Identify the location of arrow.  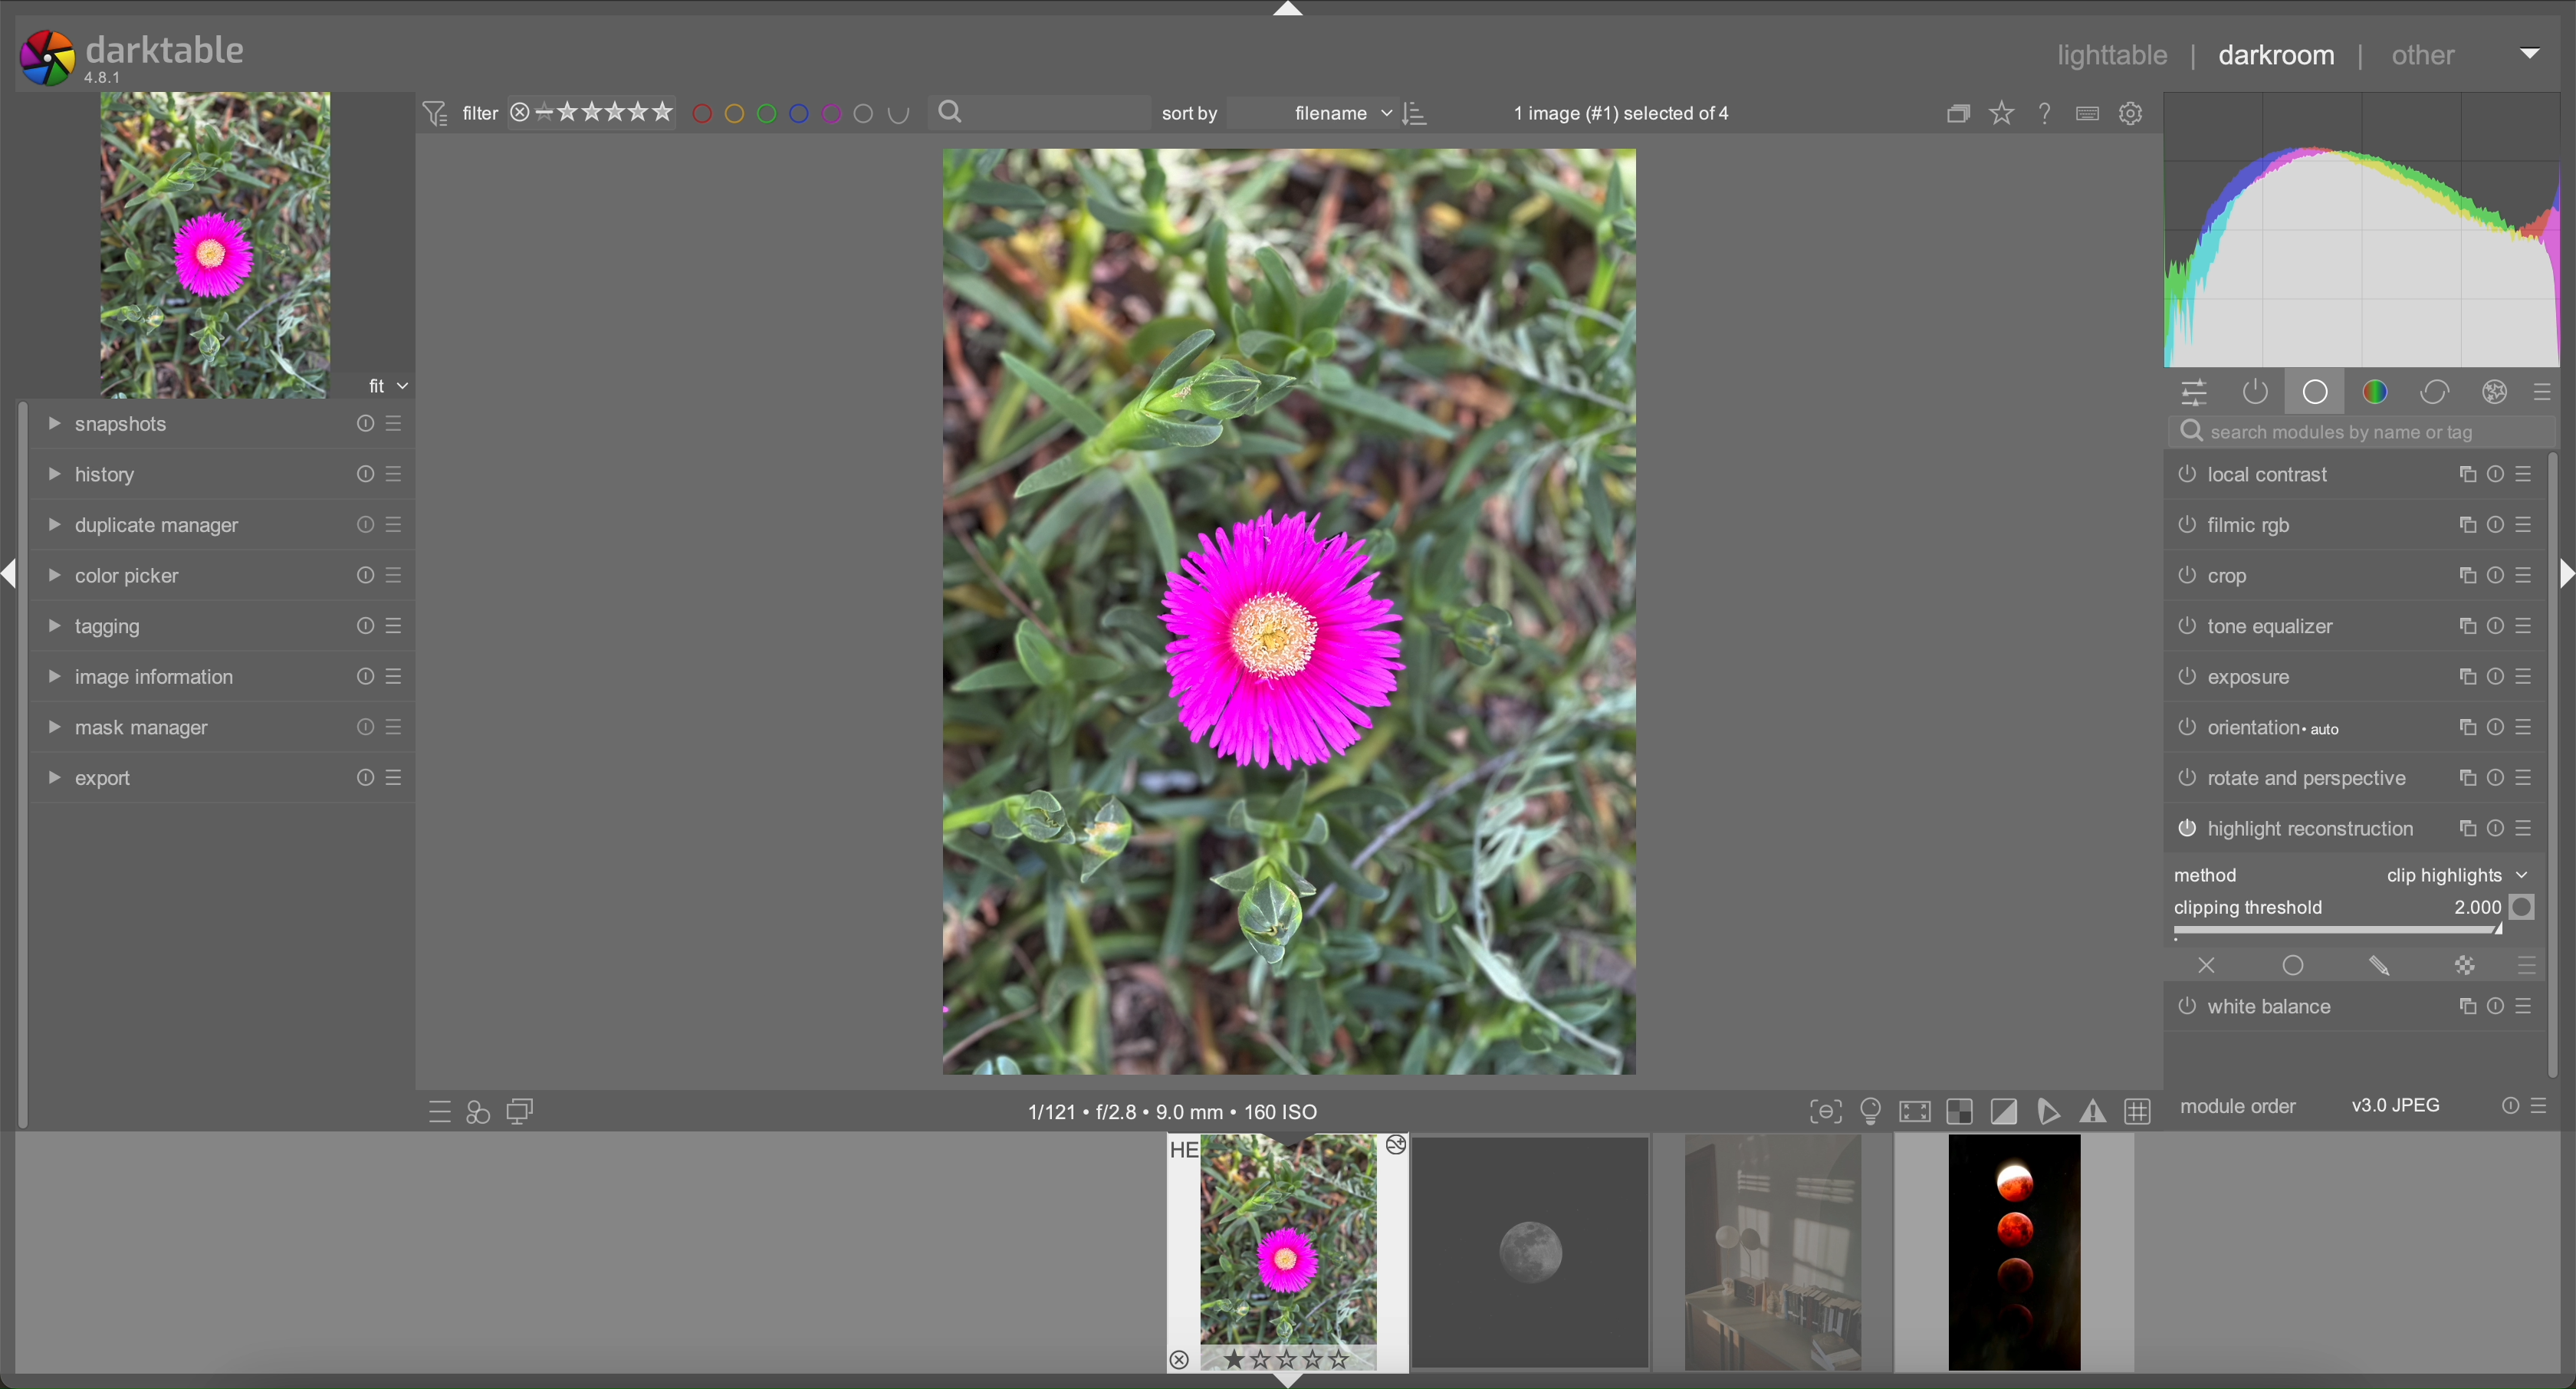
(2530, 52).